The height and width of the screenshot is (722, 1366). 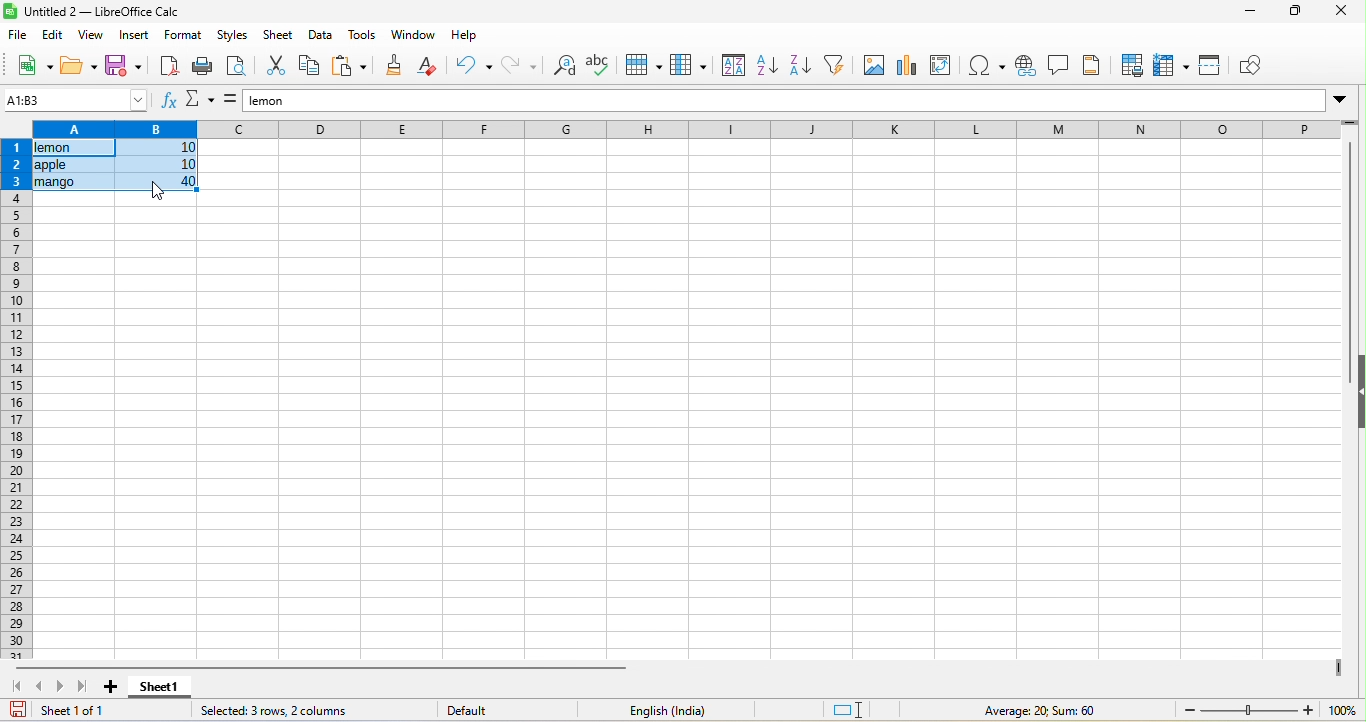 I want to click on pivot table, so click(x=941, y=67).